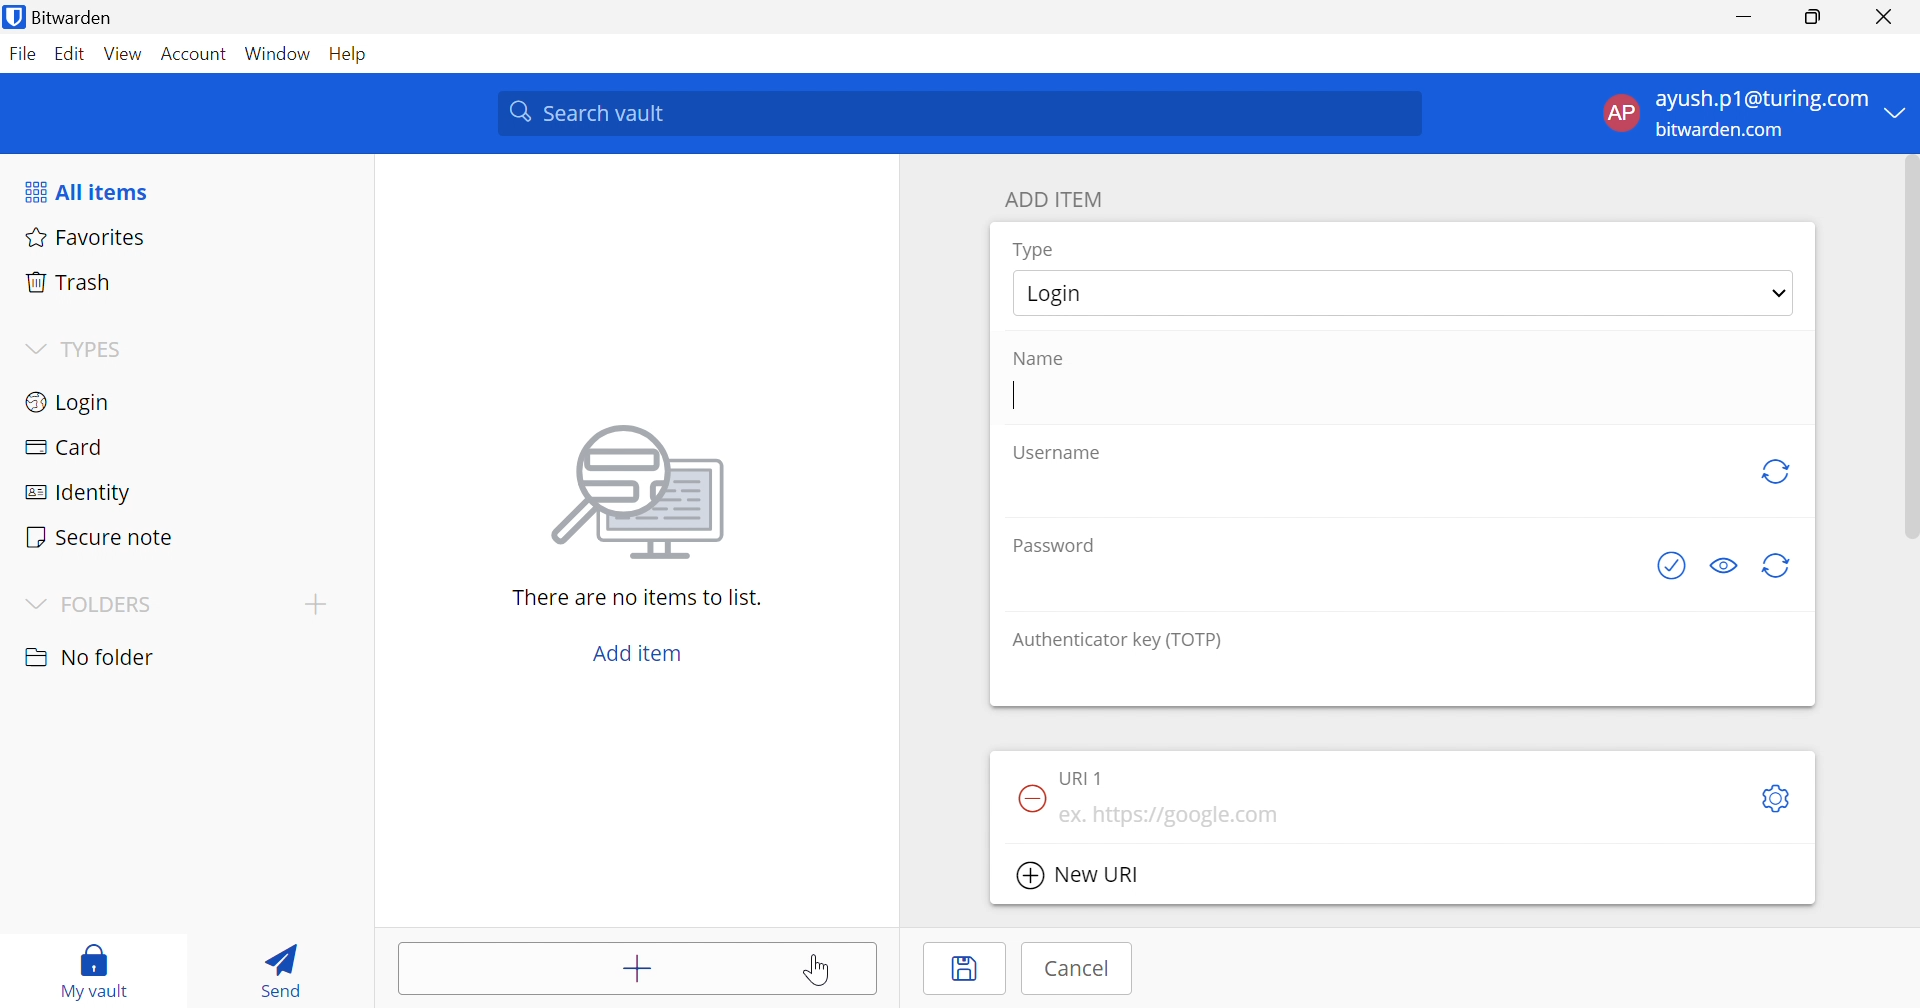 The height and width of the screenshot is (1008, 1920). Describe the element at coordinates (1759, 99) in the screenshot. I see `ayush.p1@gmail.com` at that location.